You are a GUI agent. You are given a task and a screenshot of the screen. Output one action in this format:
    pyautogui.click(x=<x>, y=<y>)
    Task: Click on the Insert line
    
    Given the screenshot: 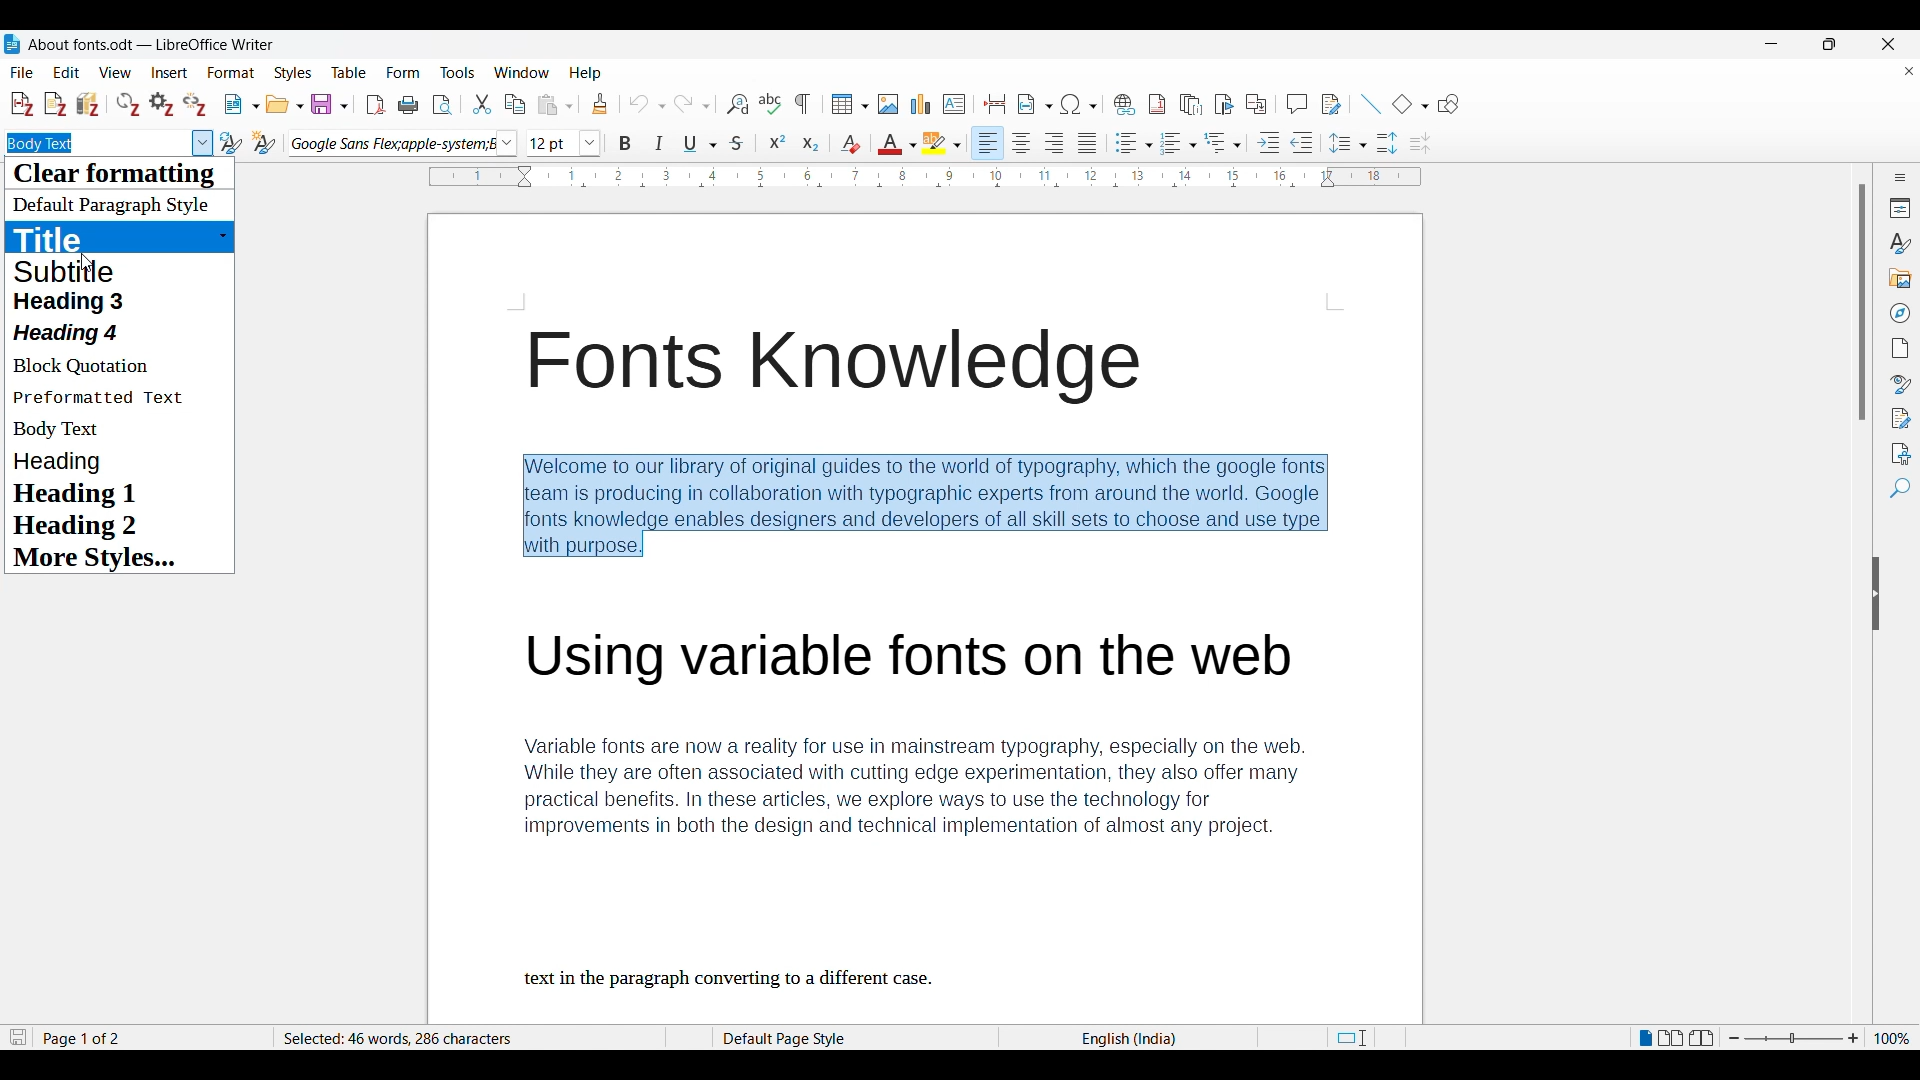 What is the action you would take?
    pyautogui.click(x=1372, y=104)
    